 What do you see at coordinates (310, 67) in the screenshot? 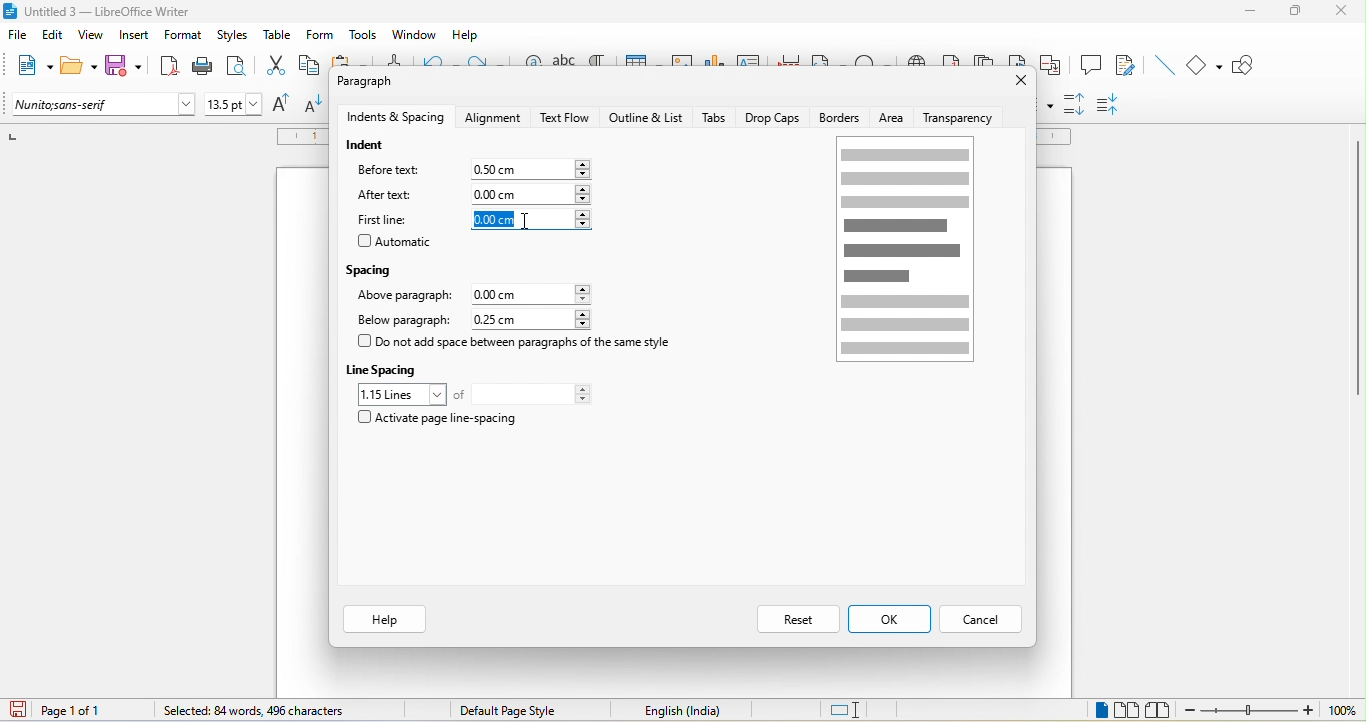
I see `copy` at bounding box center [310, 67].